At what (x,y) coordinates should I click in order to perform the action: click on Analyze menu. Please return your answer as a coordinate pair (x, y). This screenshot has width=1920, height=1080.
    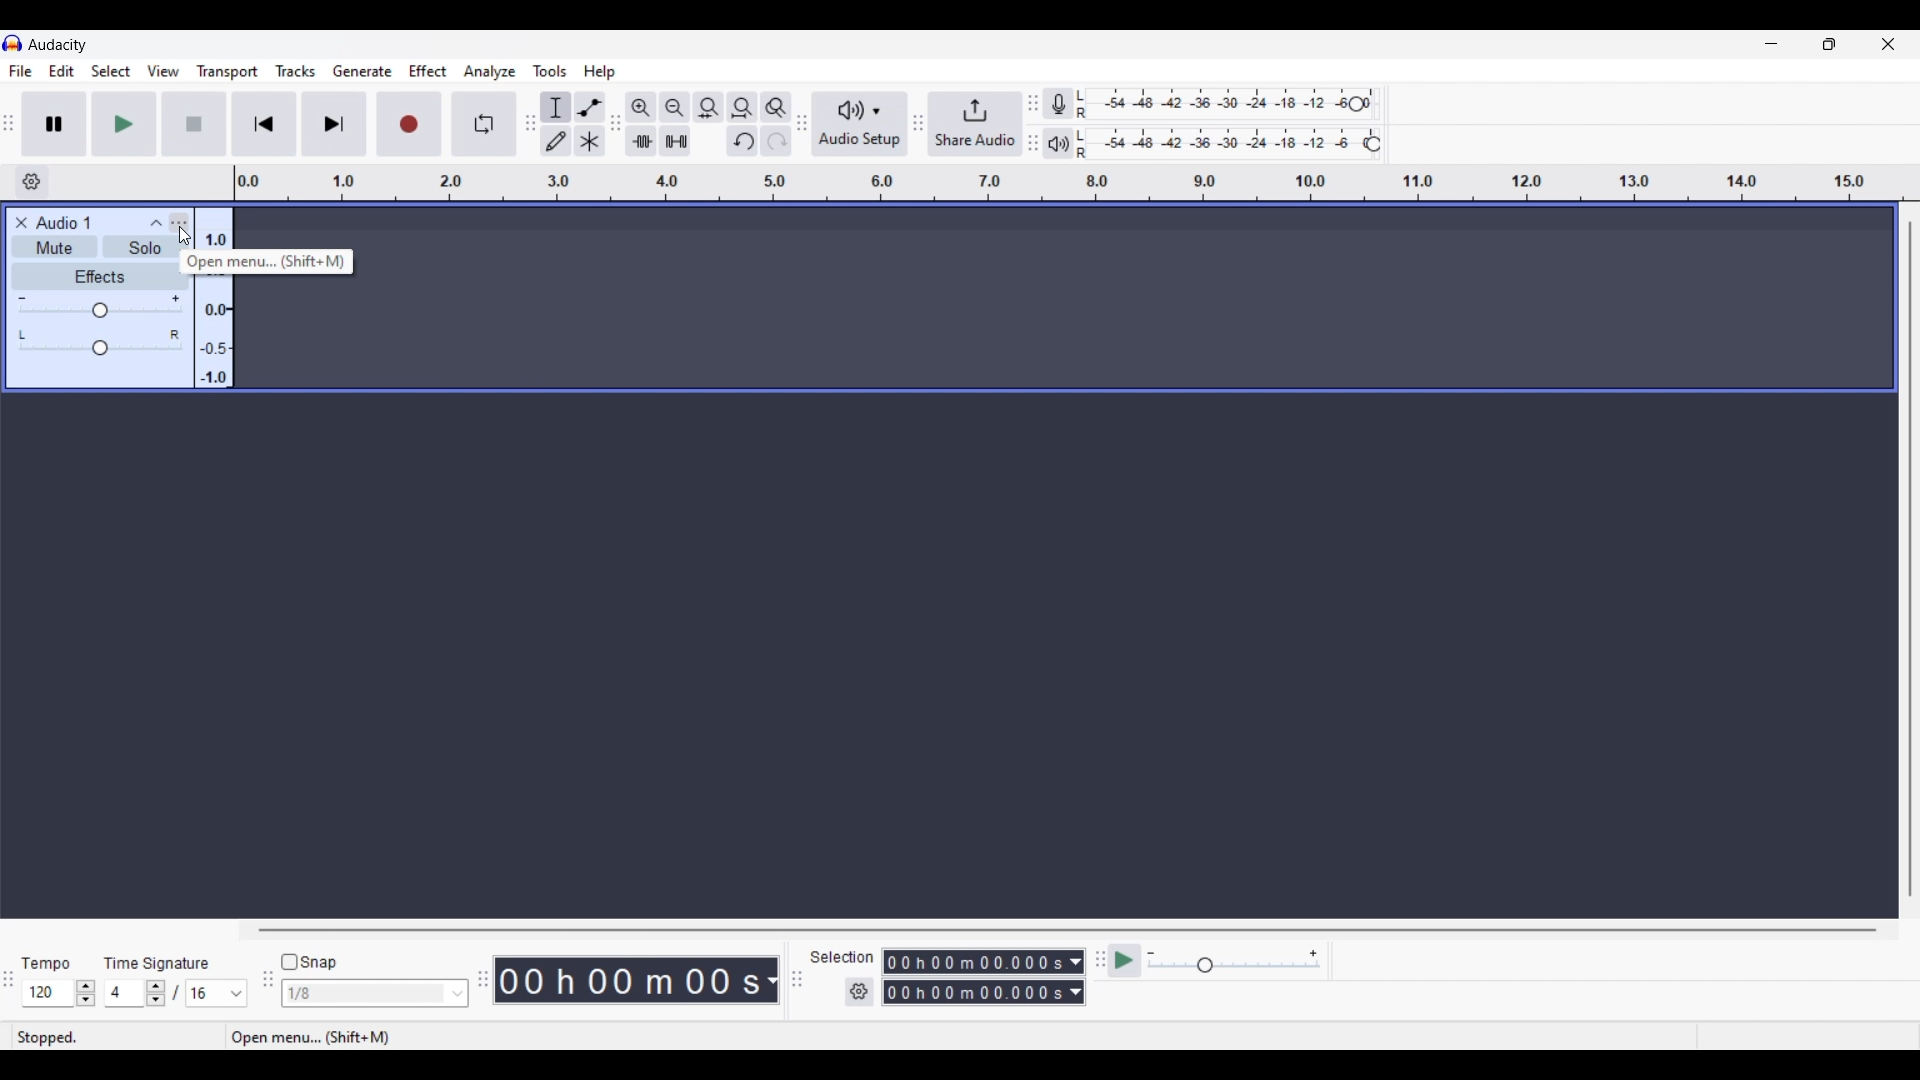
    Looking at the image, I should click on (490, 71).